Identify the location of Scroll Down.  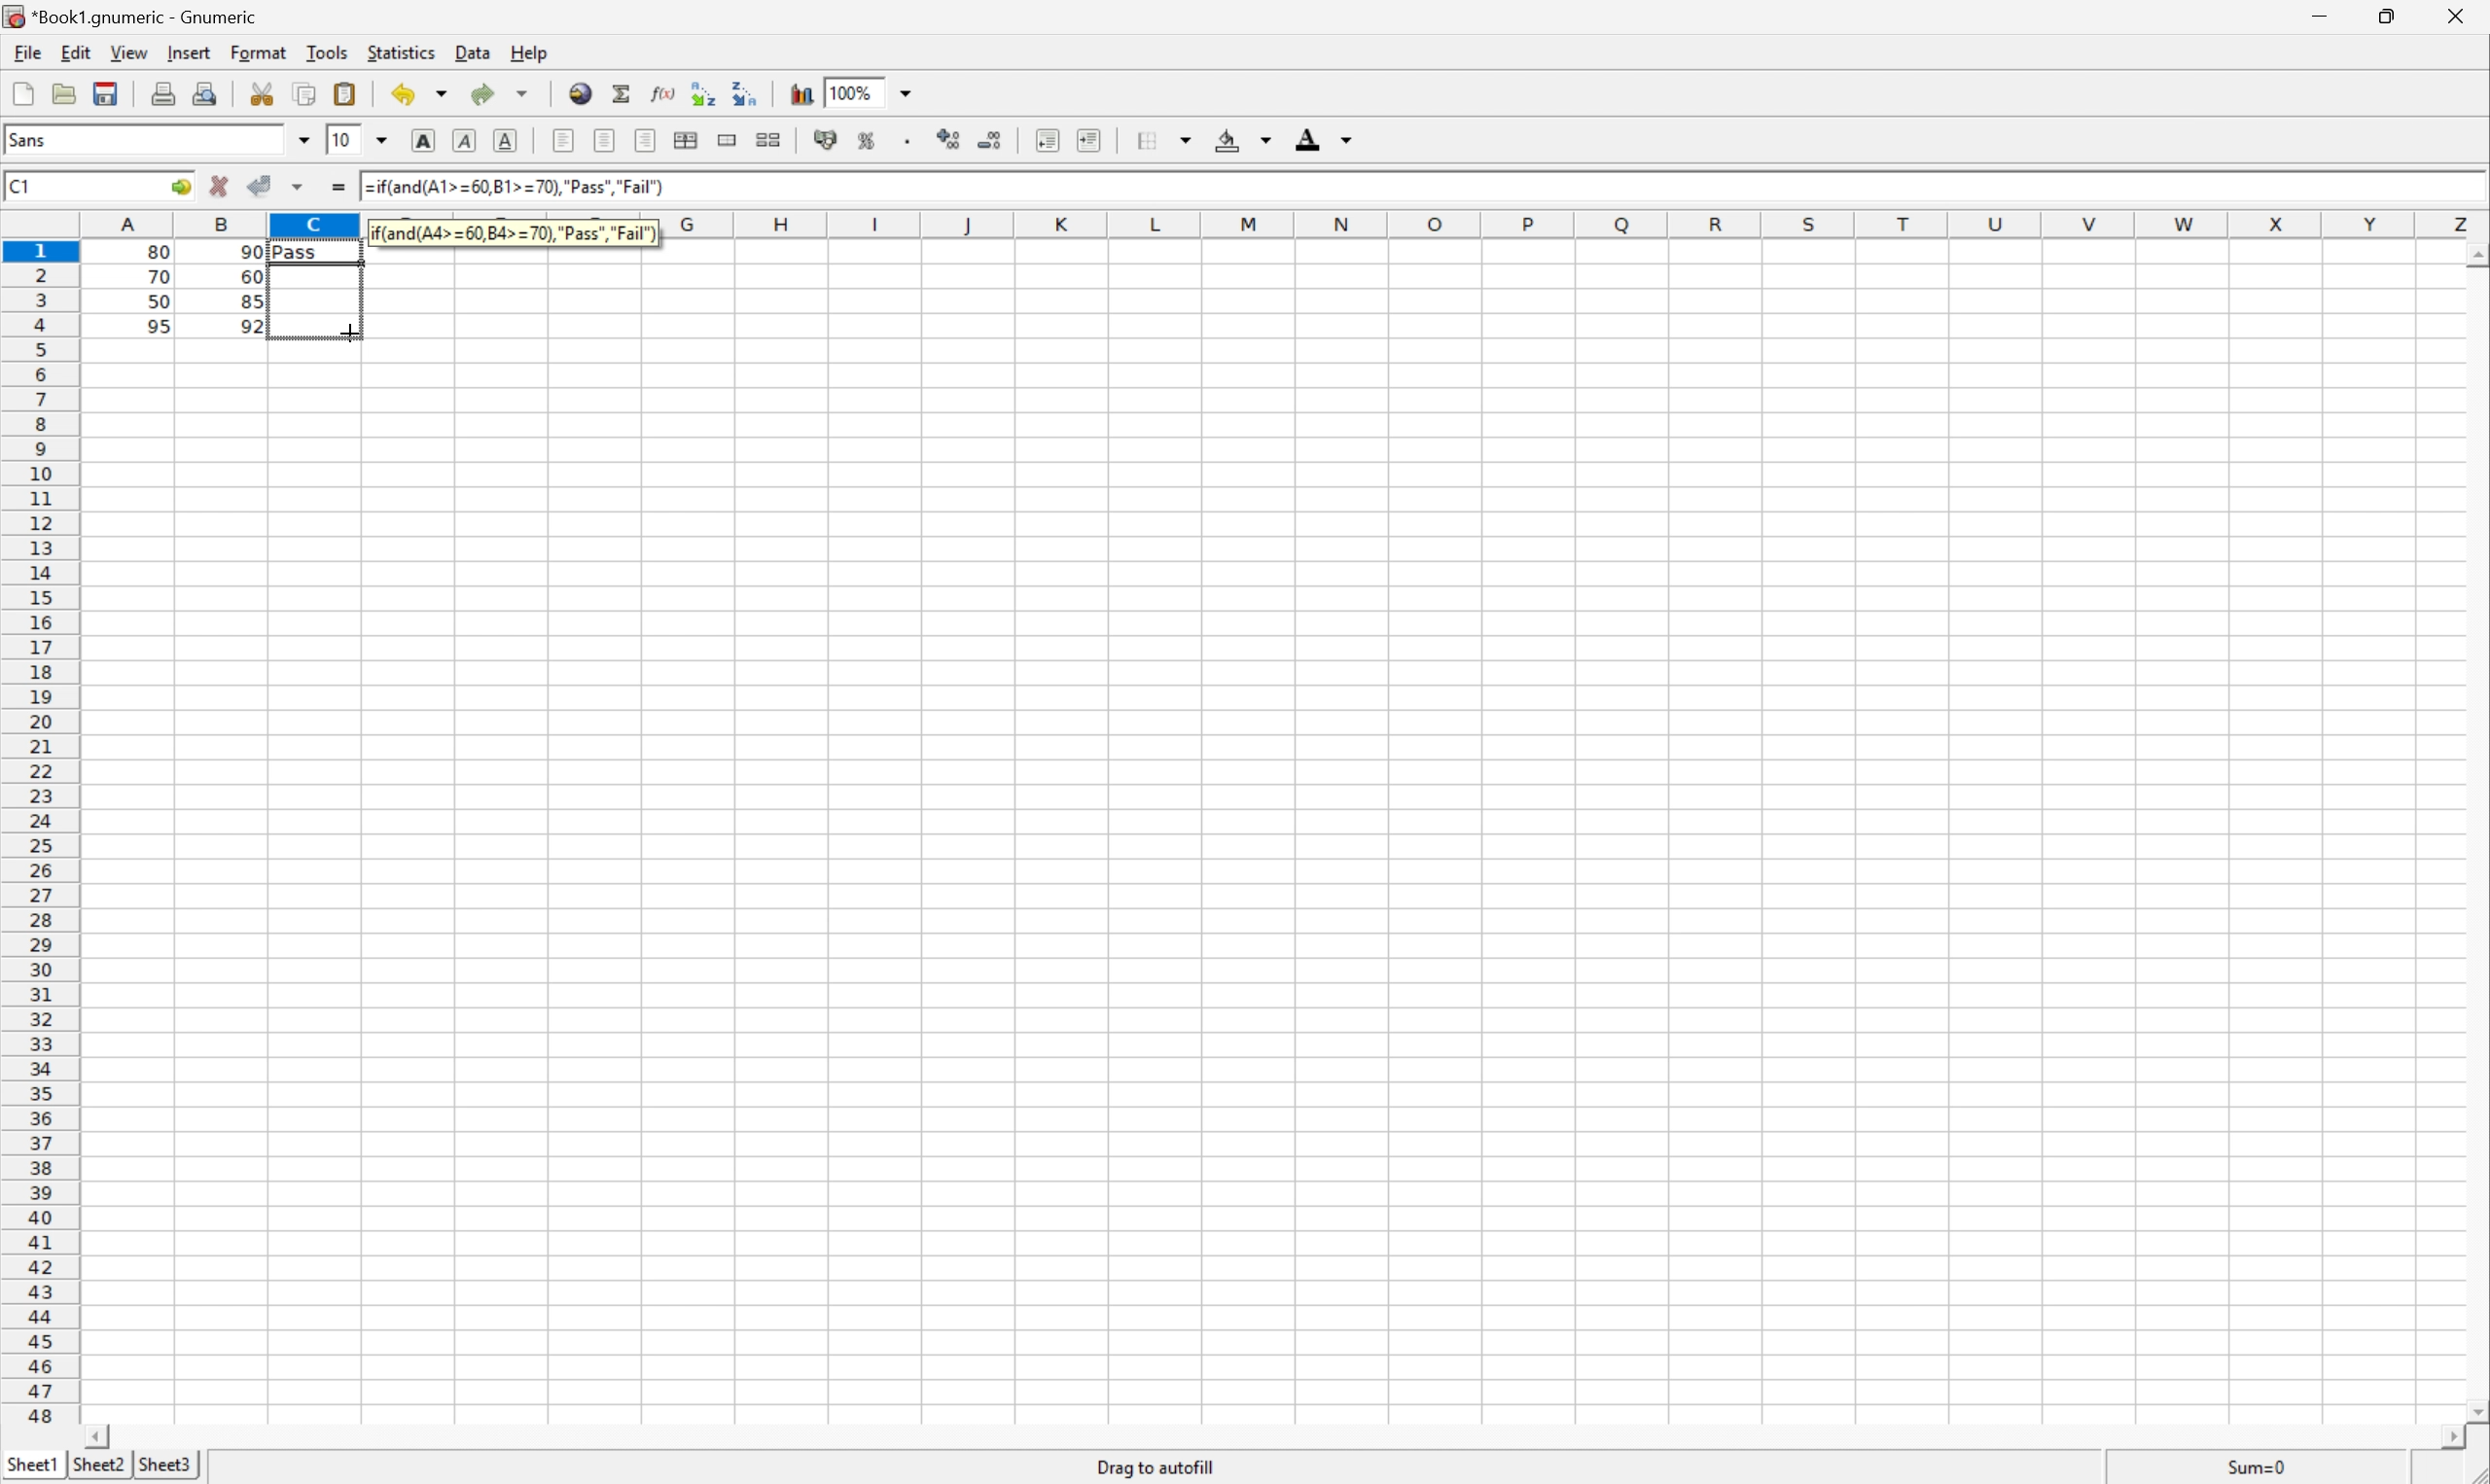
(2474, 1408).